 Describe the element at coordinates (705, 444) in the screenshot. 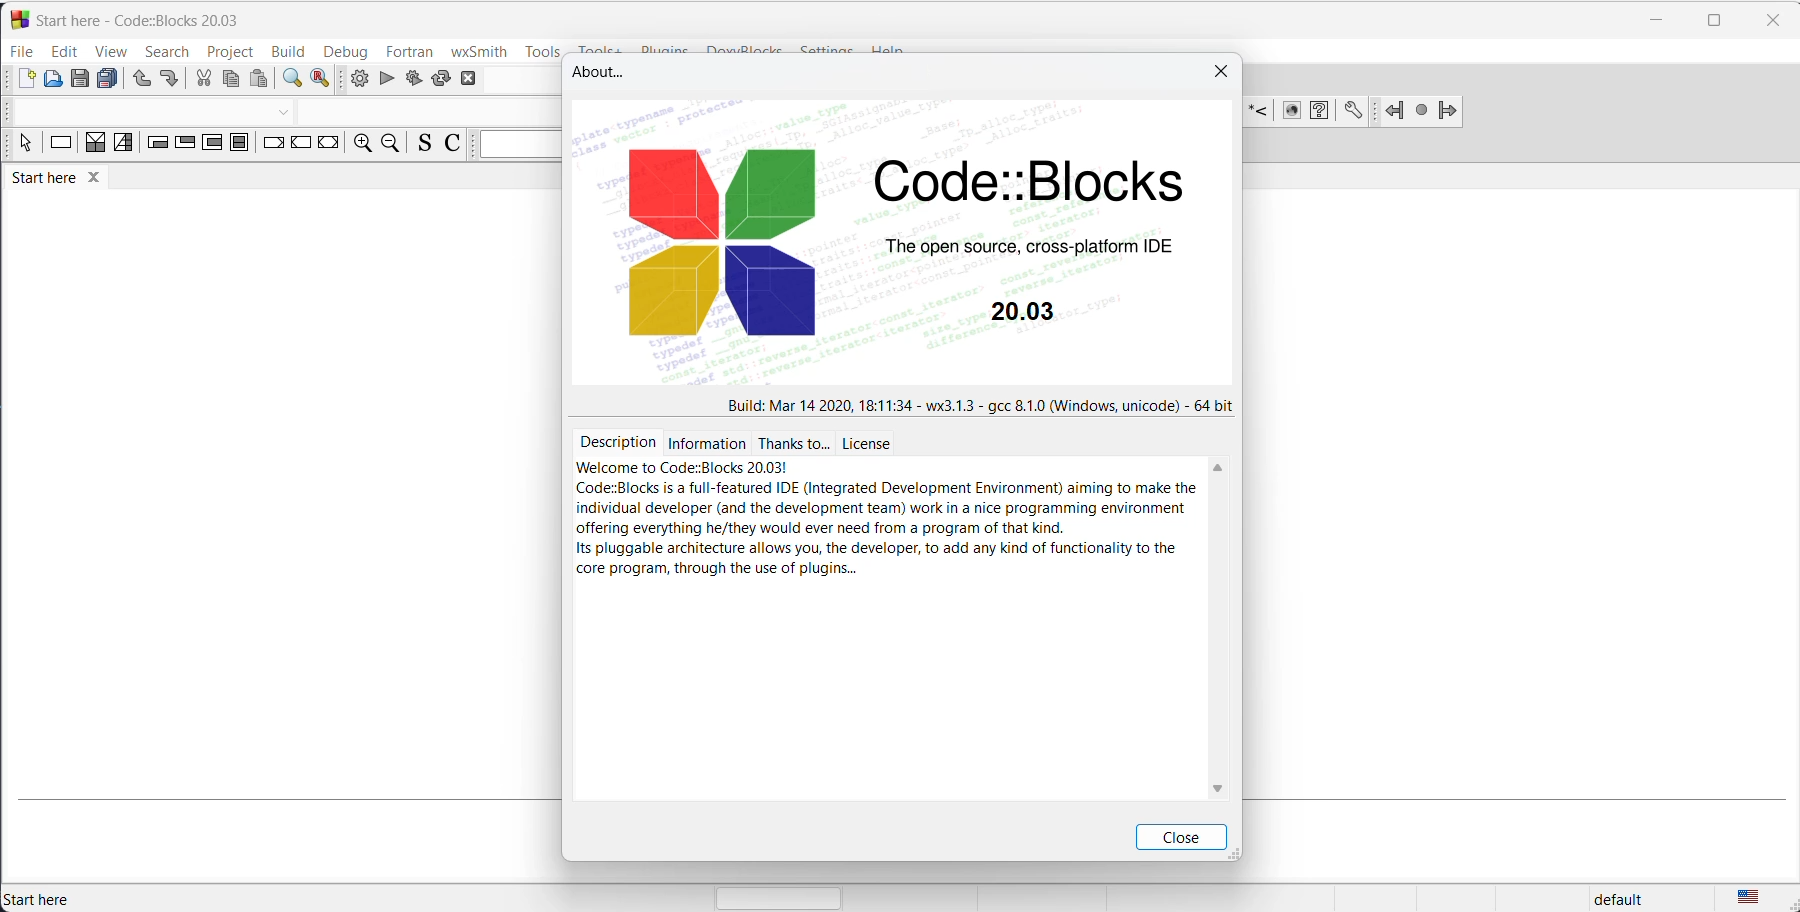

I see `Information` at that location.